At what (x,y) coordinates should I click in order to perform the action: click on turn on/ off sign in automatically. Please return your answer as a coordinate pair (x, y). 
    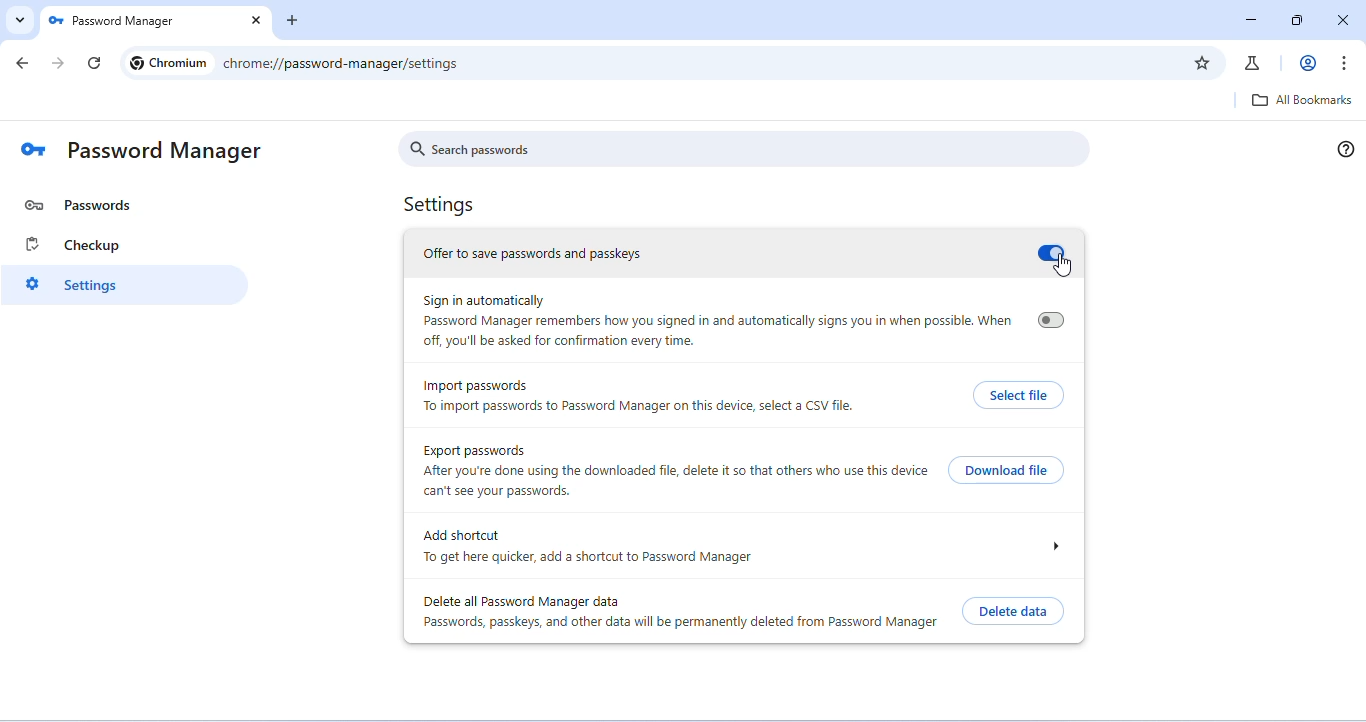
    Looking at the image, I should click on (1053, 319).